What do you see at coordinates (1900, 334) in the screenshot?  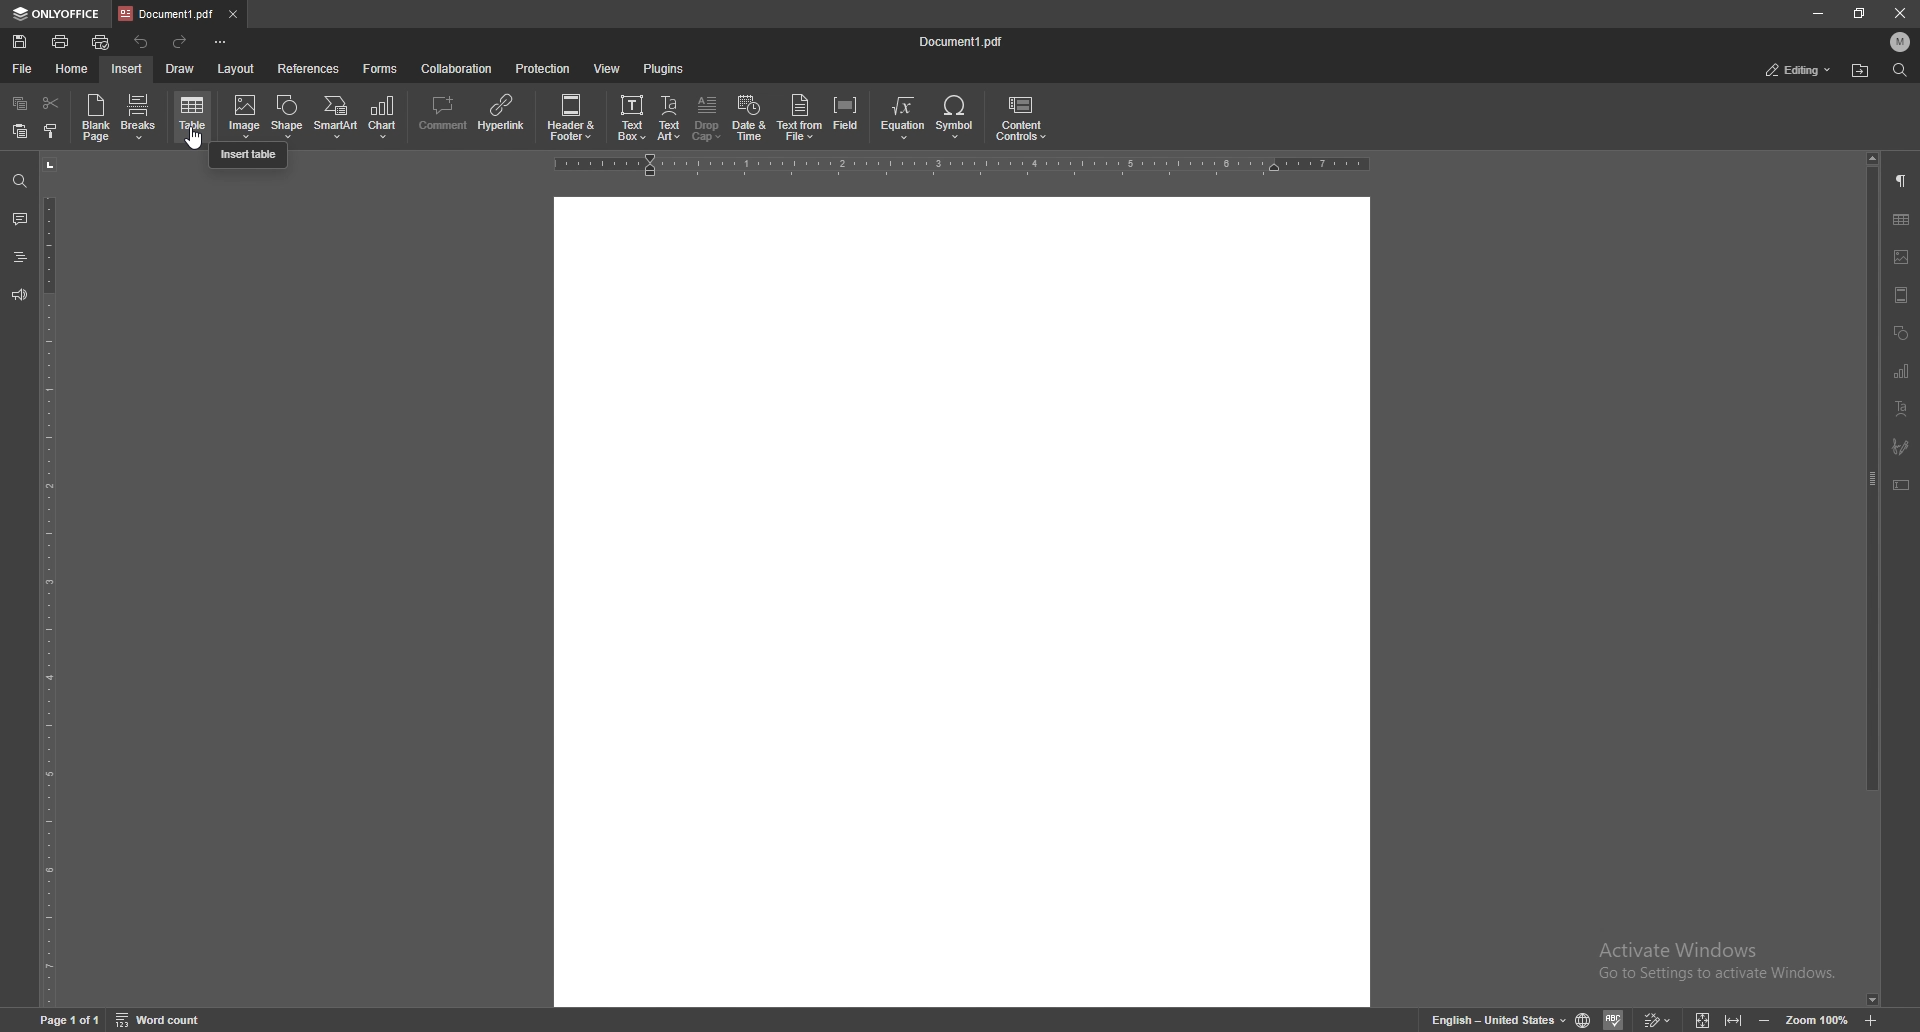 I see `shapes` at bounding box center [1900, 334].